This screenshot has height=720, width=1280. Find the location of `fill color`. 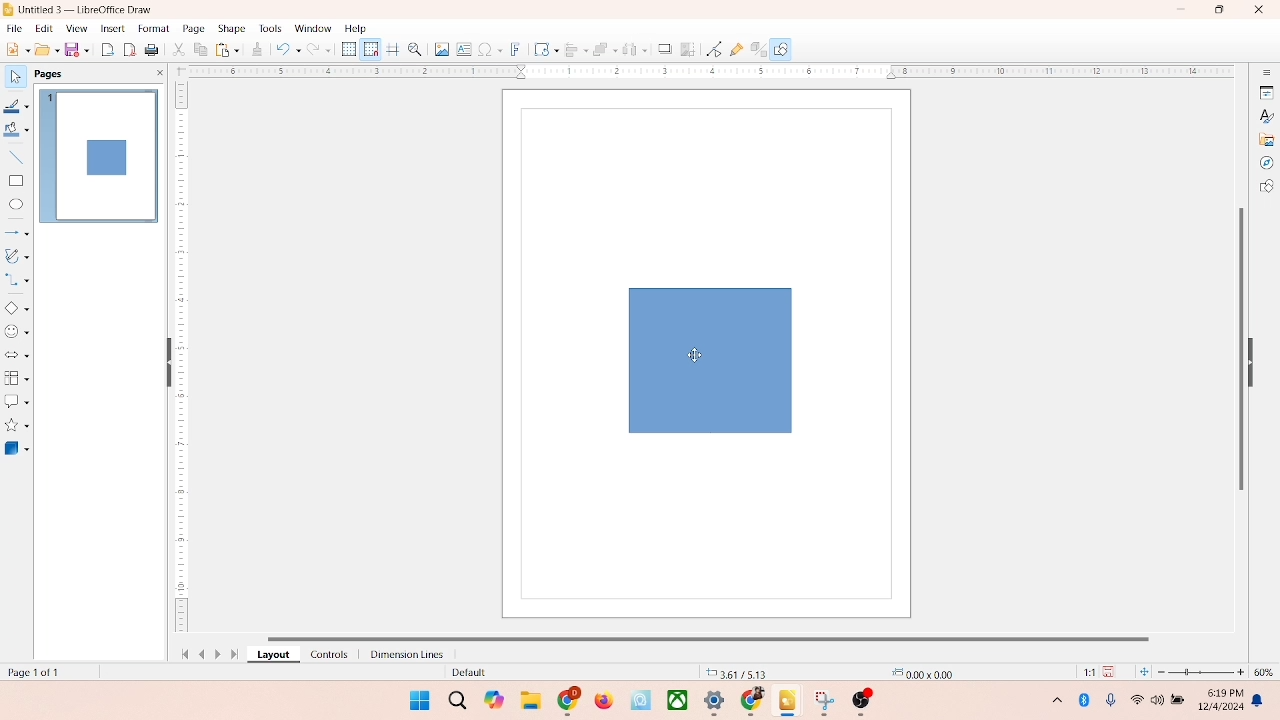

fill color is located at coordinates (16, 133).